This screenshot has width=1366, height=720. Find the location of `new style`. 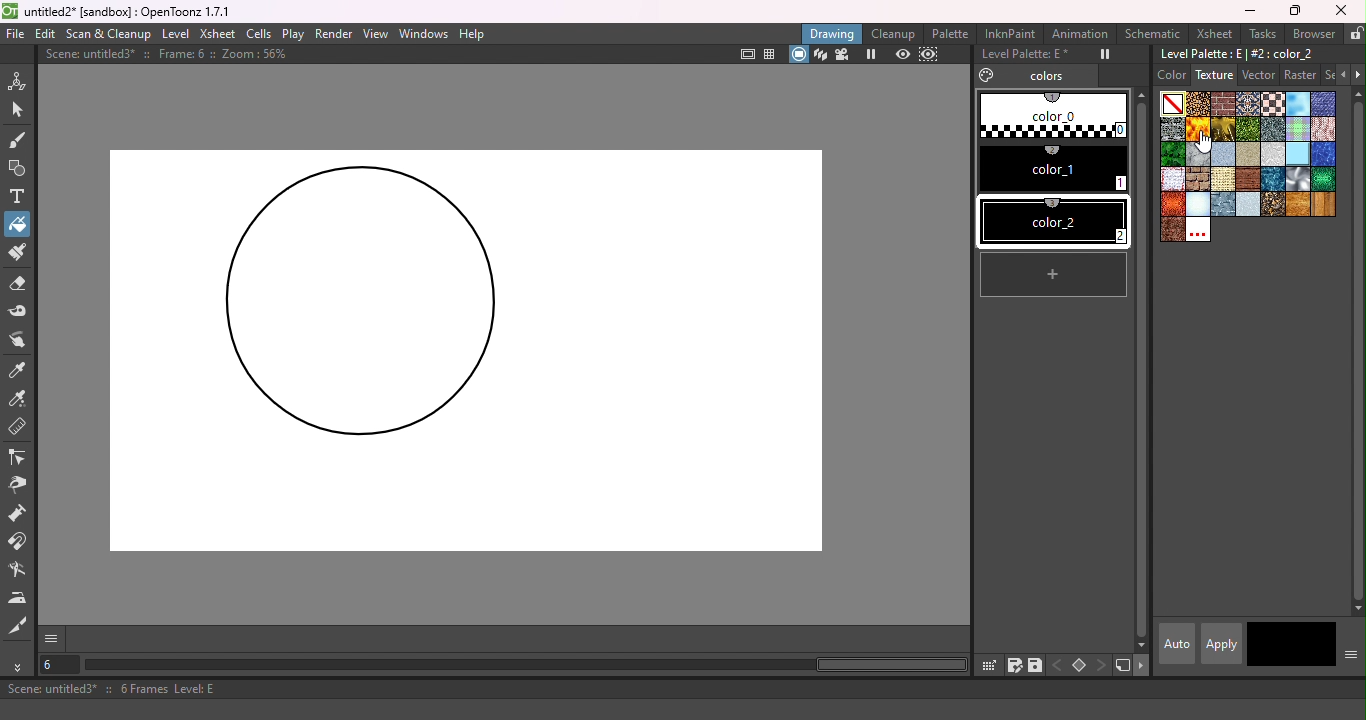

new style is located at coordinates (1122, 666).